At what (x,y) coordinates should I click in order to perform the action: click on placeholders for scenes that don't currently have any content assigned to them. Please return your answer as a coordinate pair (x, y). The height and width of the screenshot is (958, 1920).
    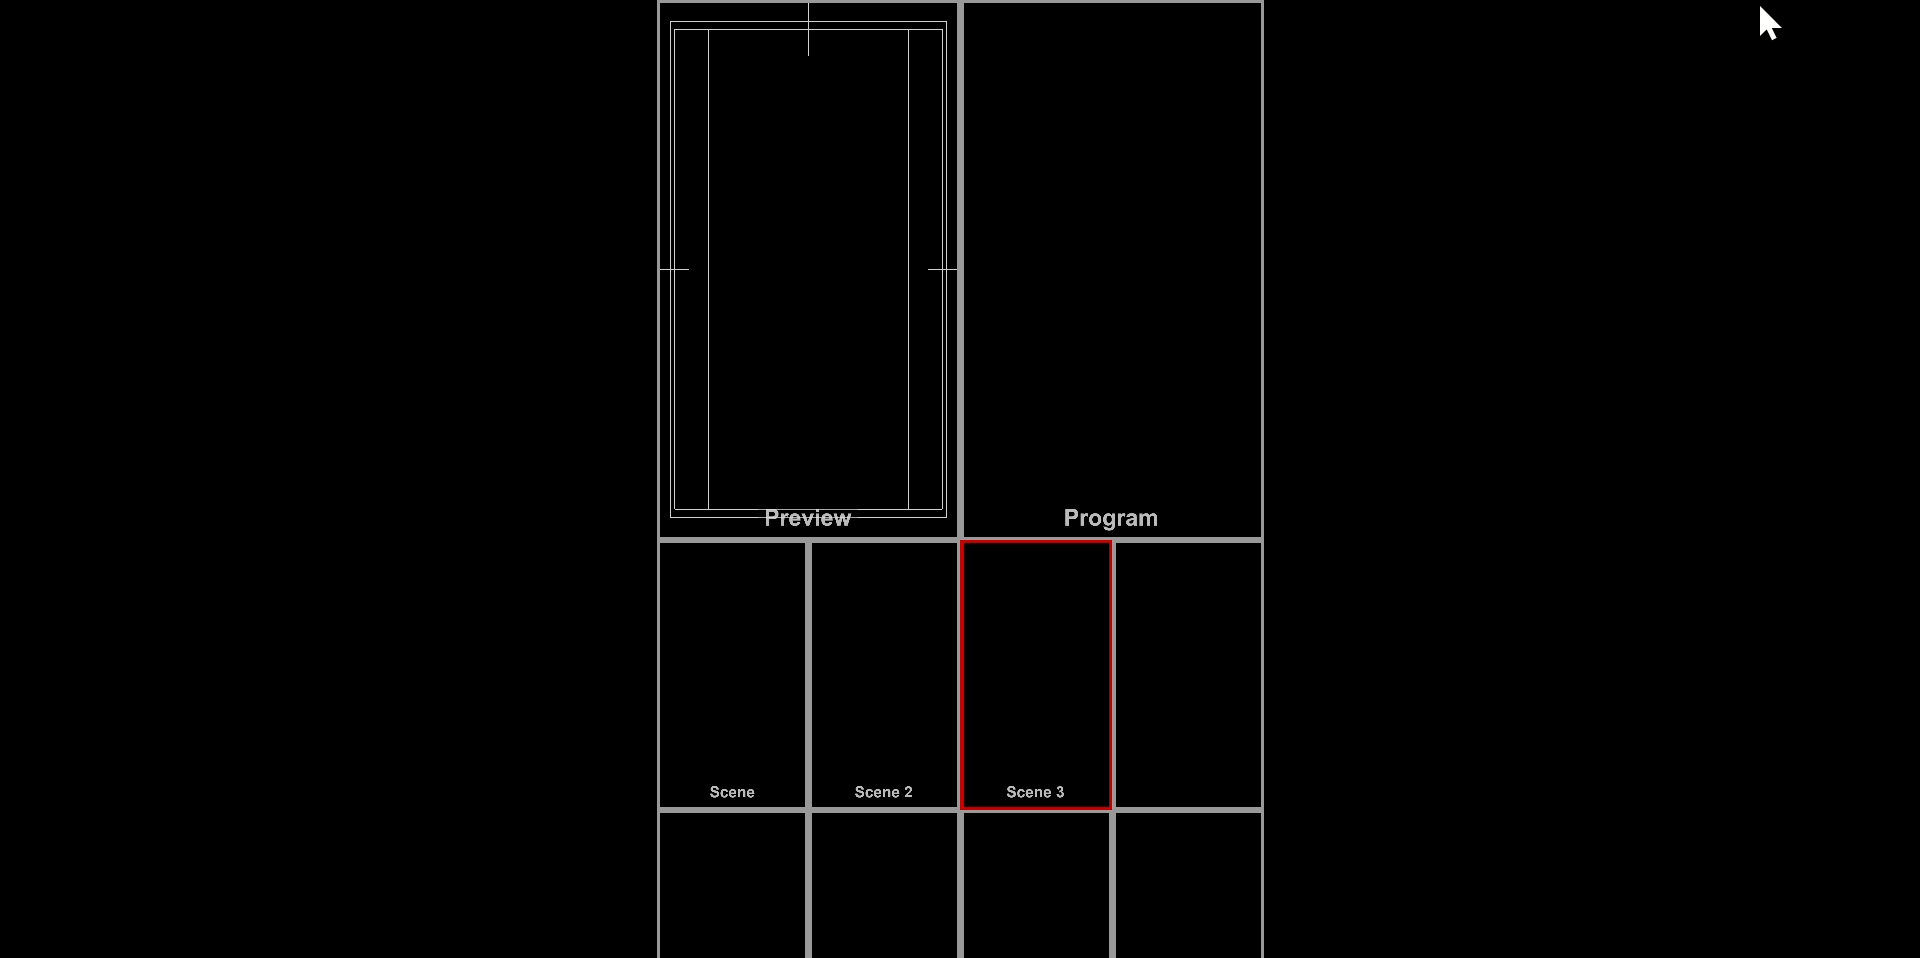
    Looking at the image, I should click on (1192, 885).